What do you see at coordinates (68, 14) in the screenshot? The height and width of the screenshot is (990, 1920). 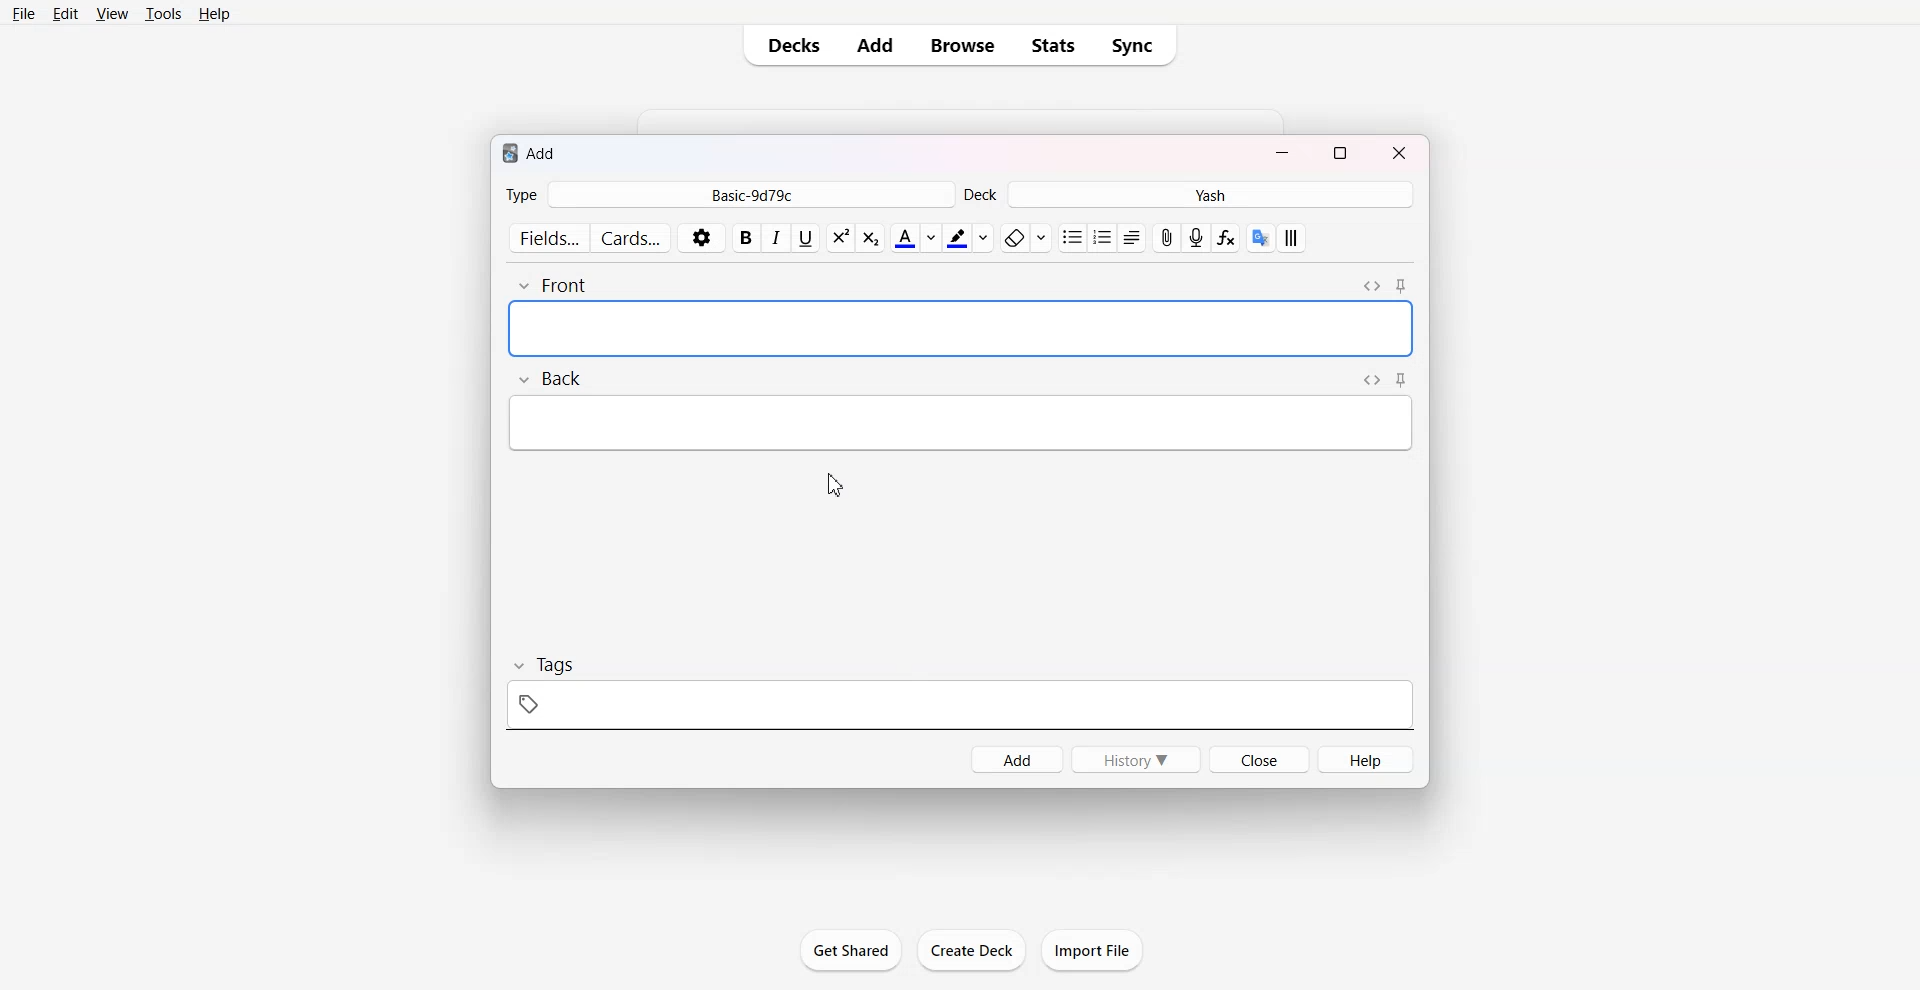 I see `Edit` at bounding box center [68, 14].